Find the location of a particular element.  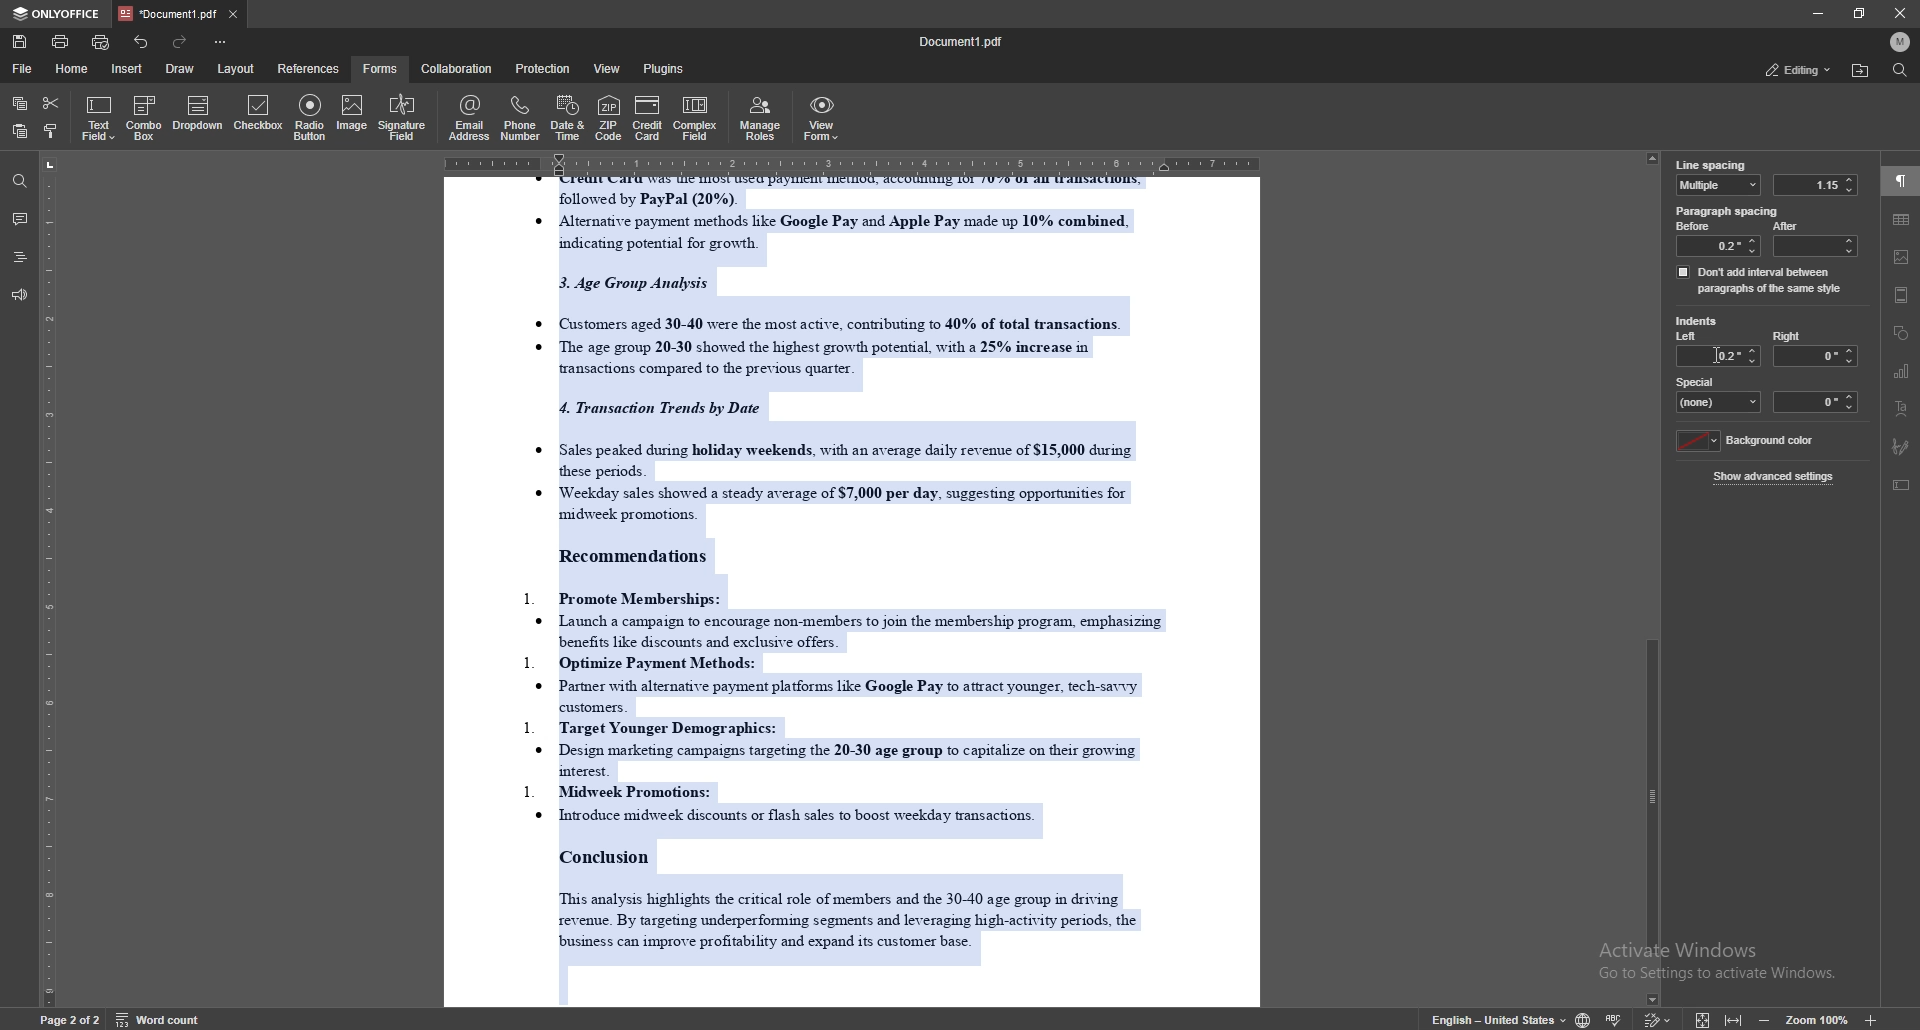

layout is located at coordinates (235, 69).